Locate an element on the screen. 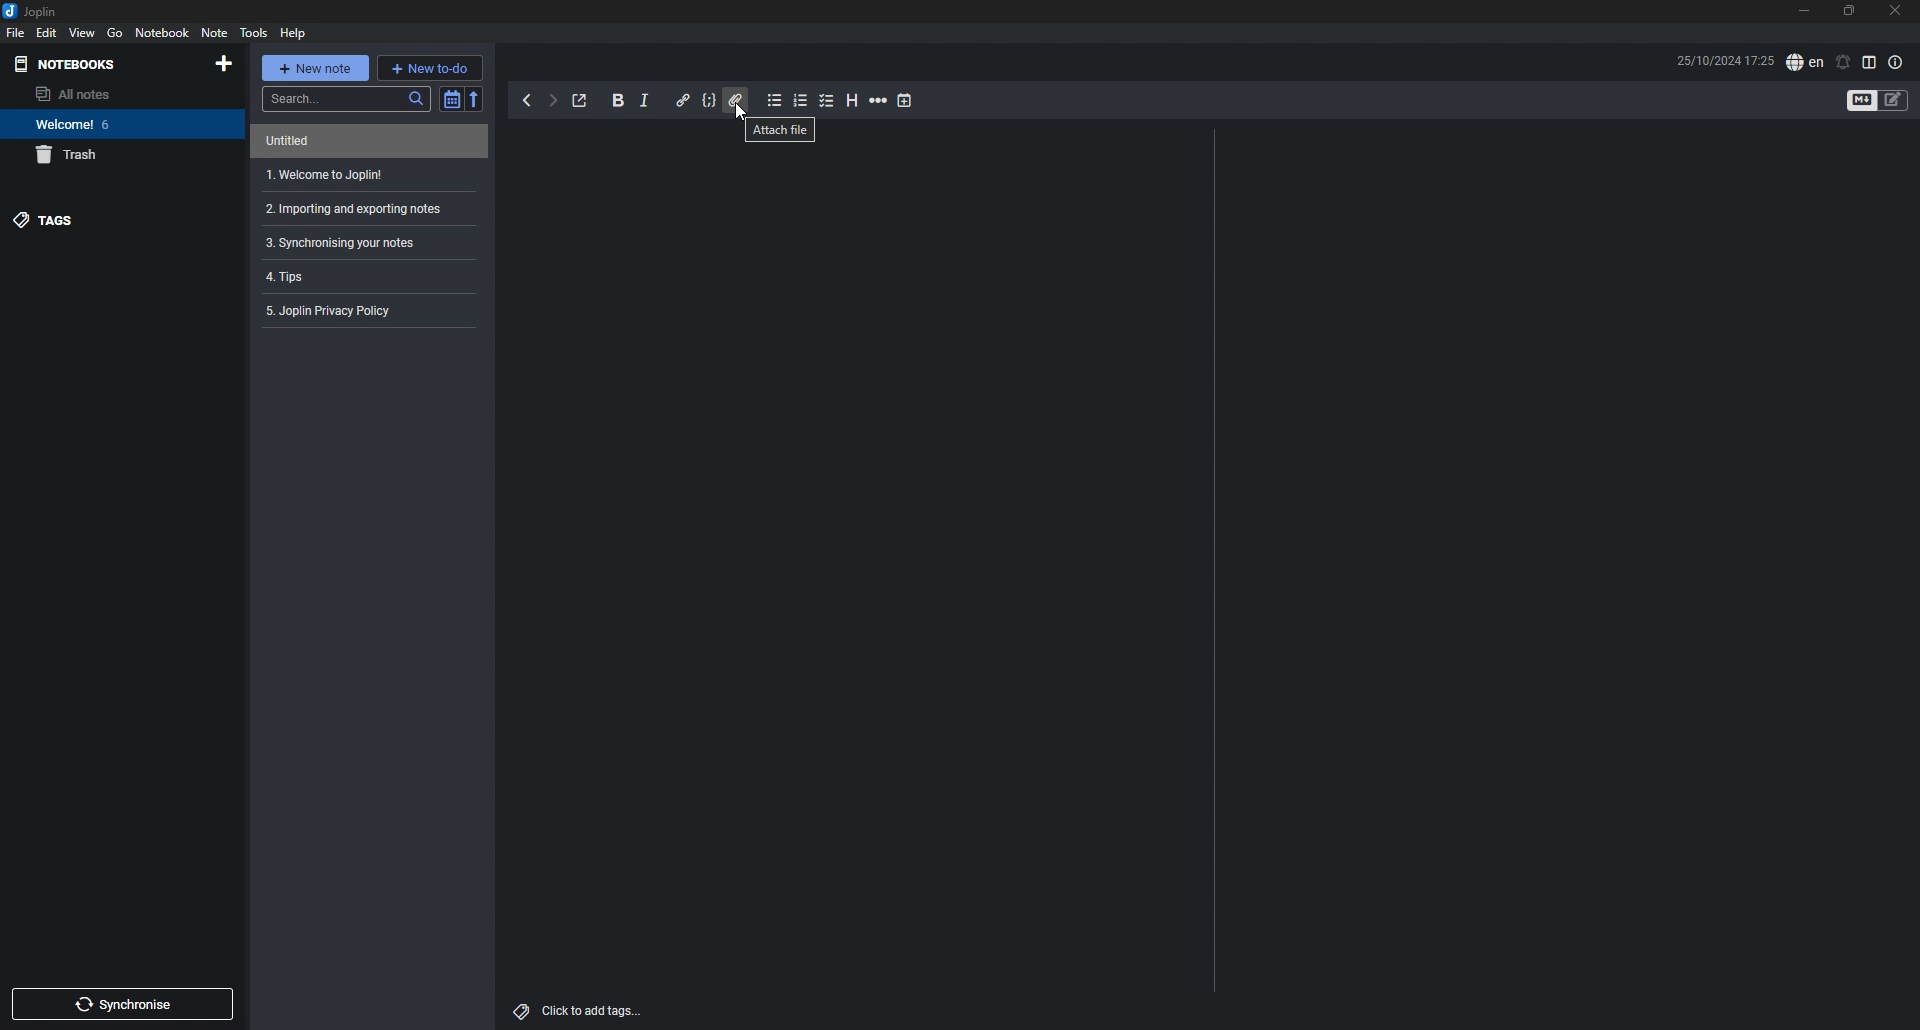 The height and width of the screenshot is (1030, 1920). toggle editors is located at coordinates (1861, 100).